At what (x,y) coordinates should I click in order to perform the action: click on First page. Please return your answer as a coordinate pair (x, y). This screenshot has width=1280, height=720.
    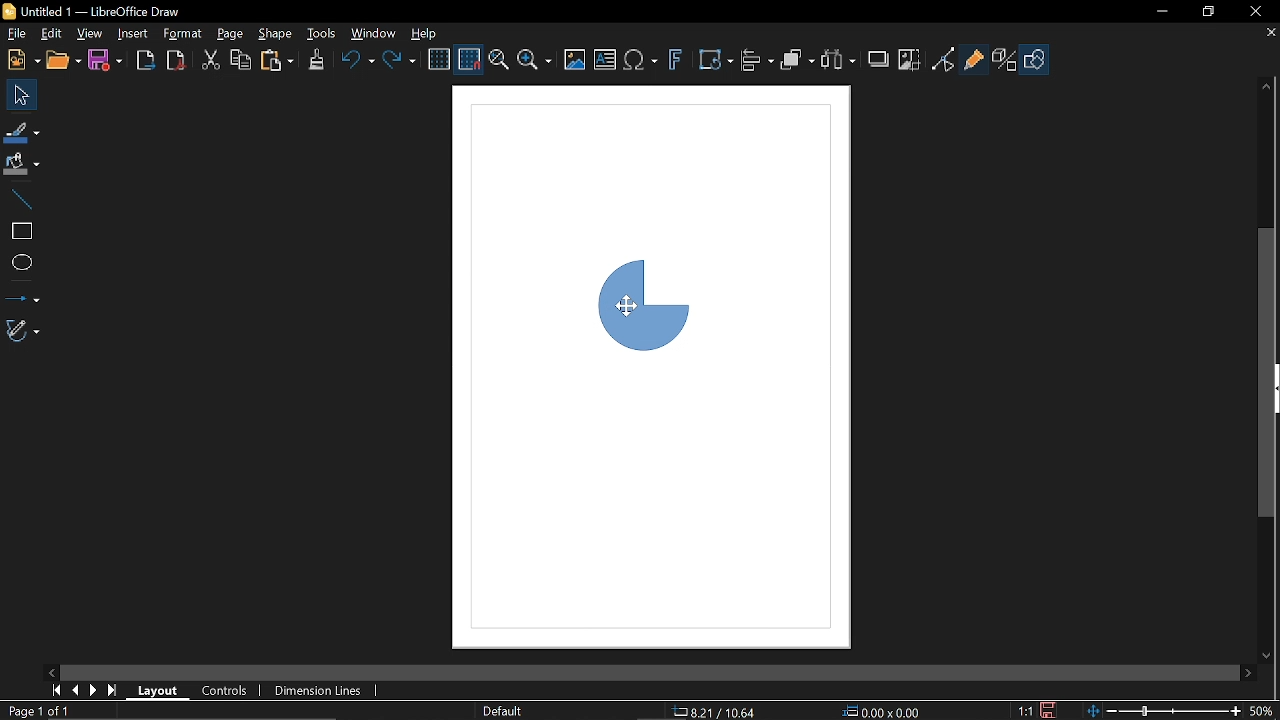
    Looking at the image, I should click on (58, 690).